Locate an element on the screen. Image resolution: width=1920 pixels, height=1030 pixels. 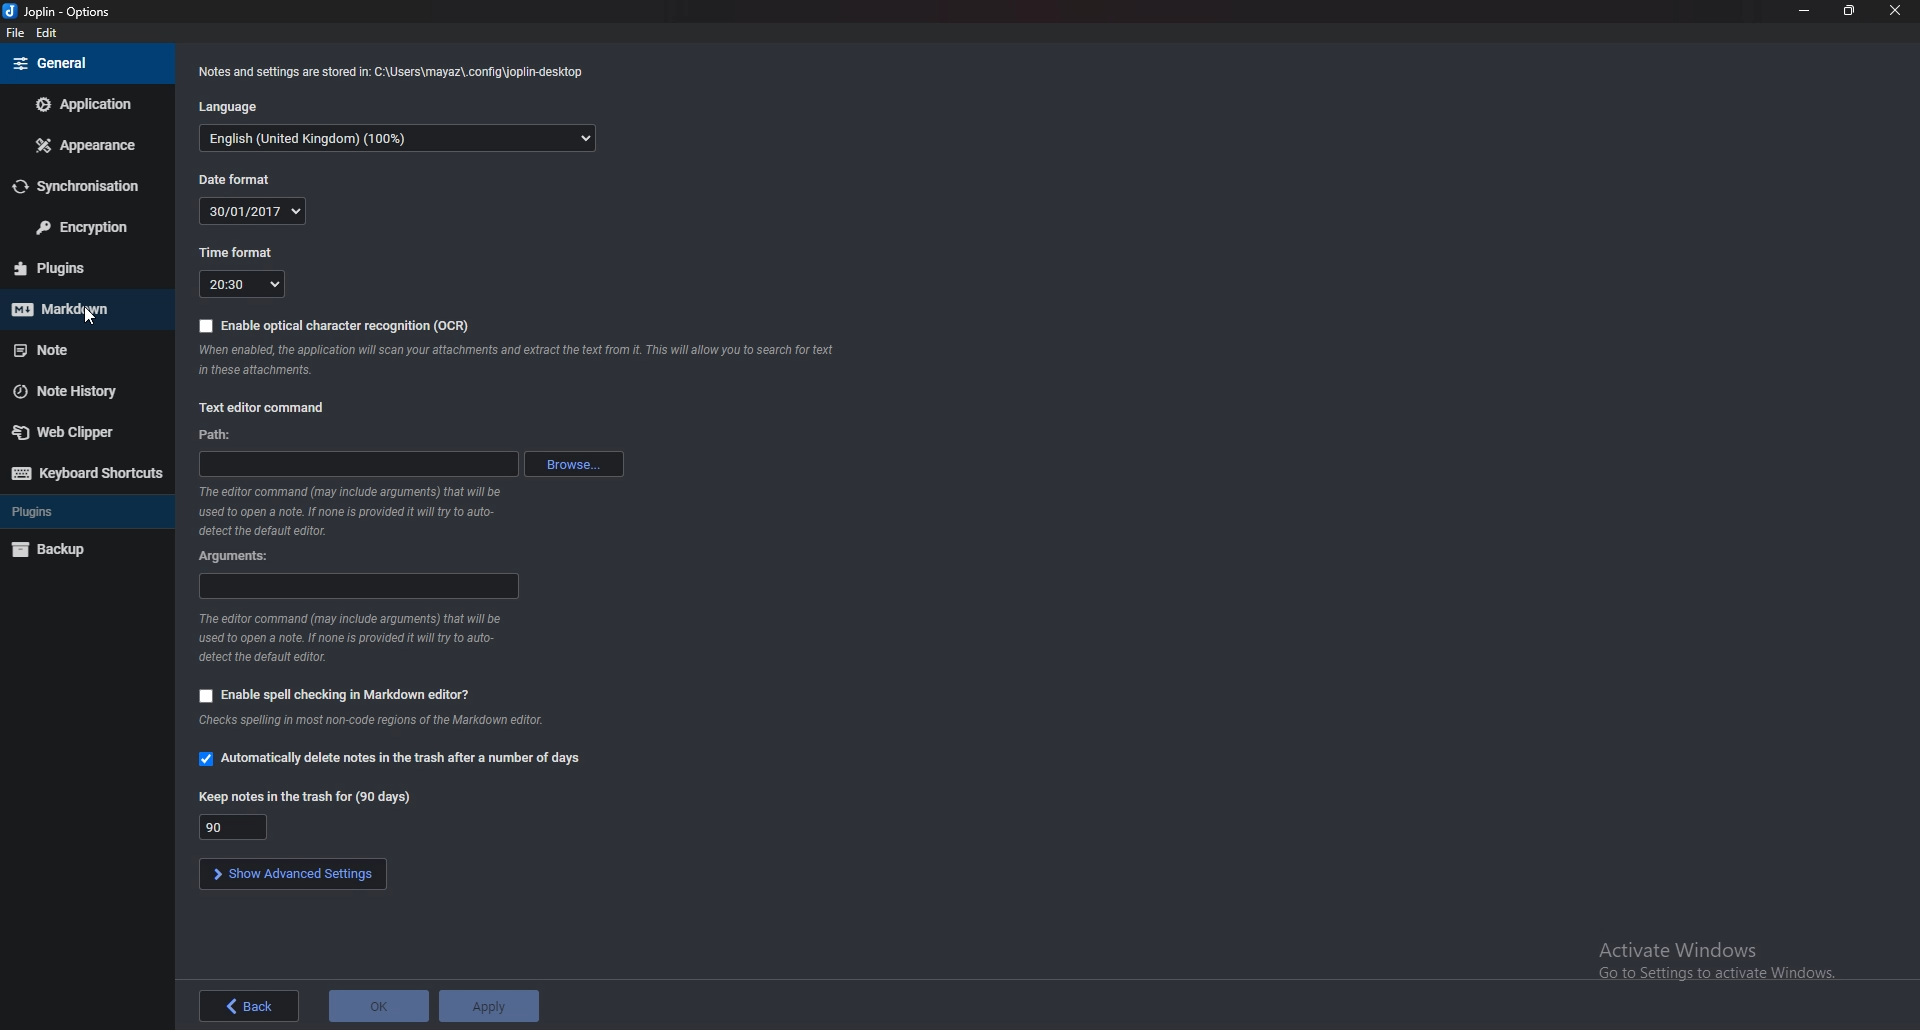
Application is located at coordinates (86, 103).